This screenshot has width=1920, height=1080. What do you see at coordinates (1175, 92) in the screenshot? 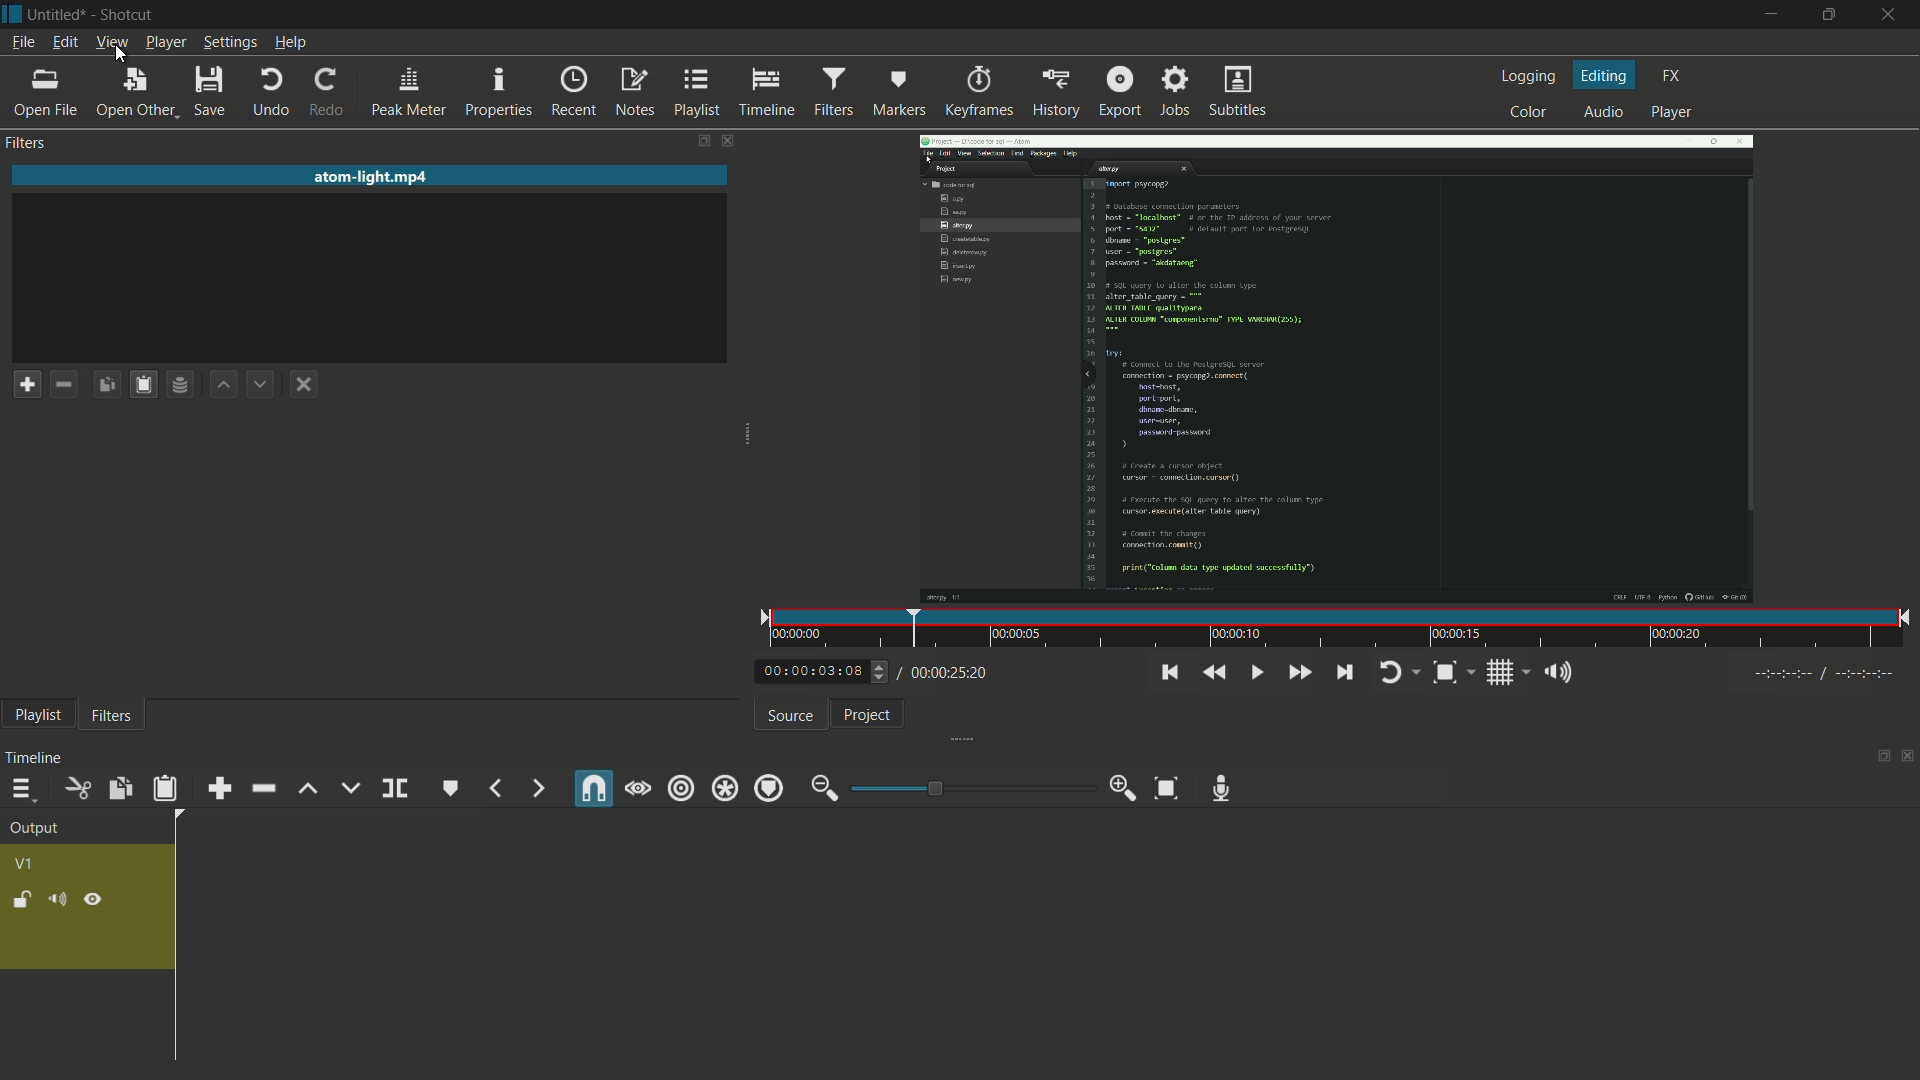
I see `jobs` at bounding box center [1175, 92].